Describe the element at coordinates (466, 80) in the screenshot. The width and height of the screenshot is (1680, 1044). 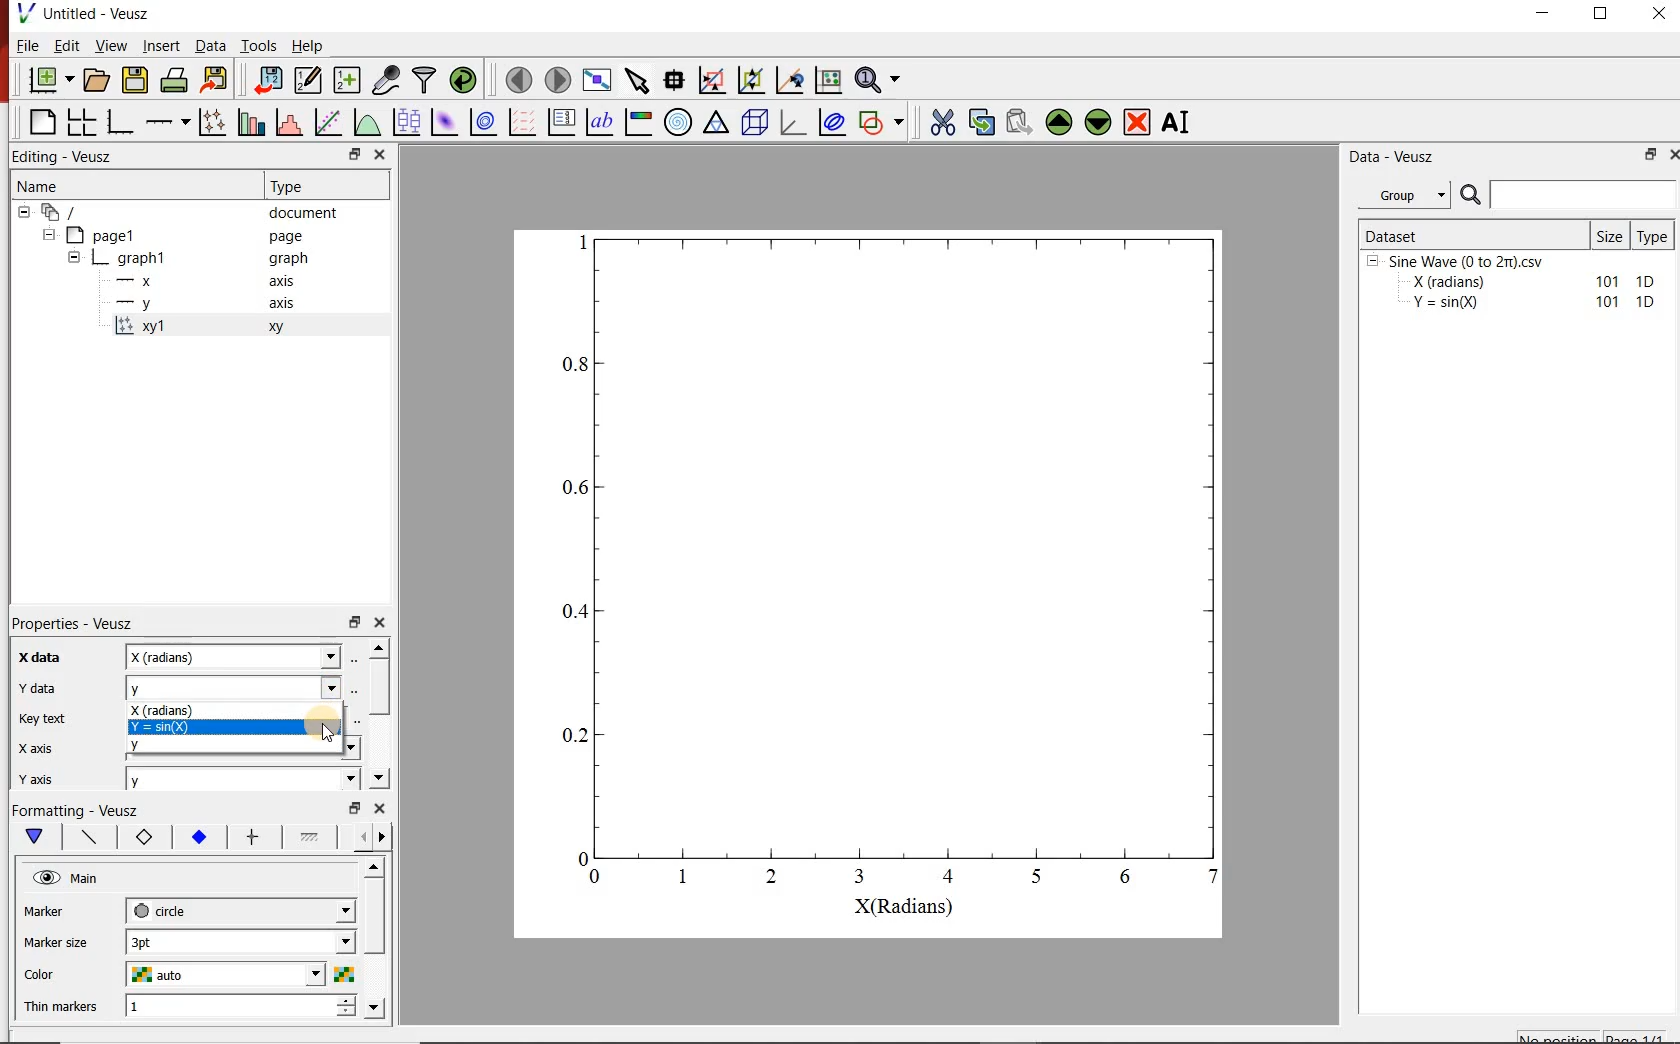
I see `reload linked datasets` at that location.